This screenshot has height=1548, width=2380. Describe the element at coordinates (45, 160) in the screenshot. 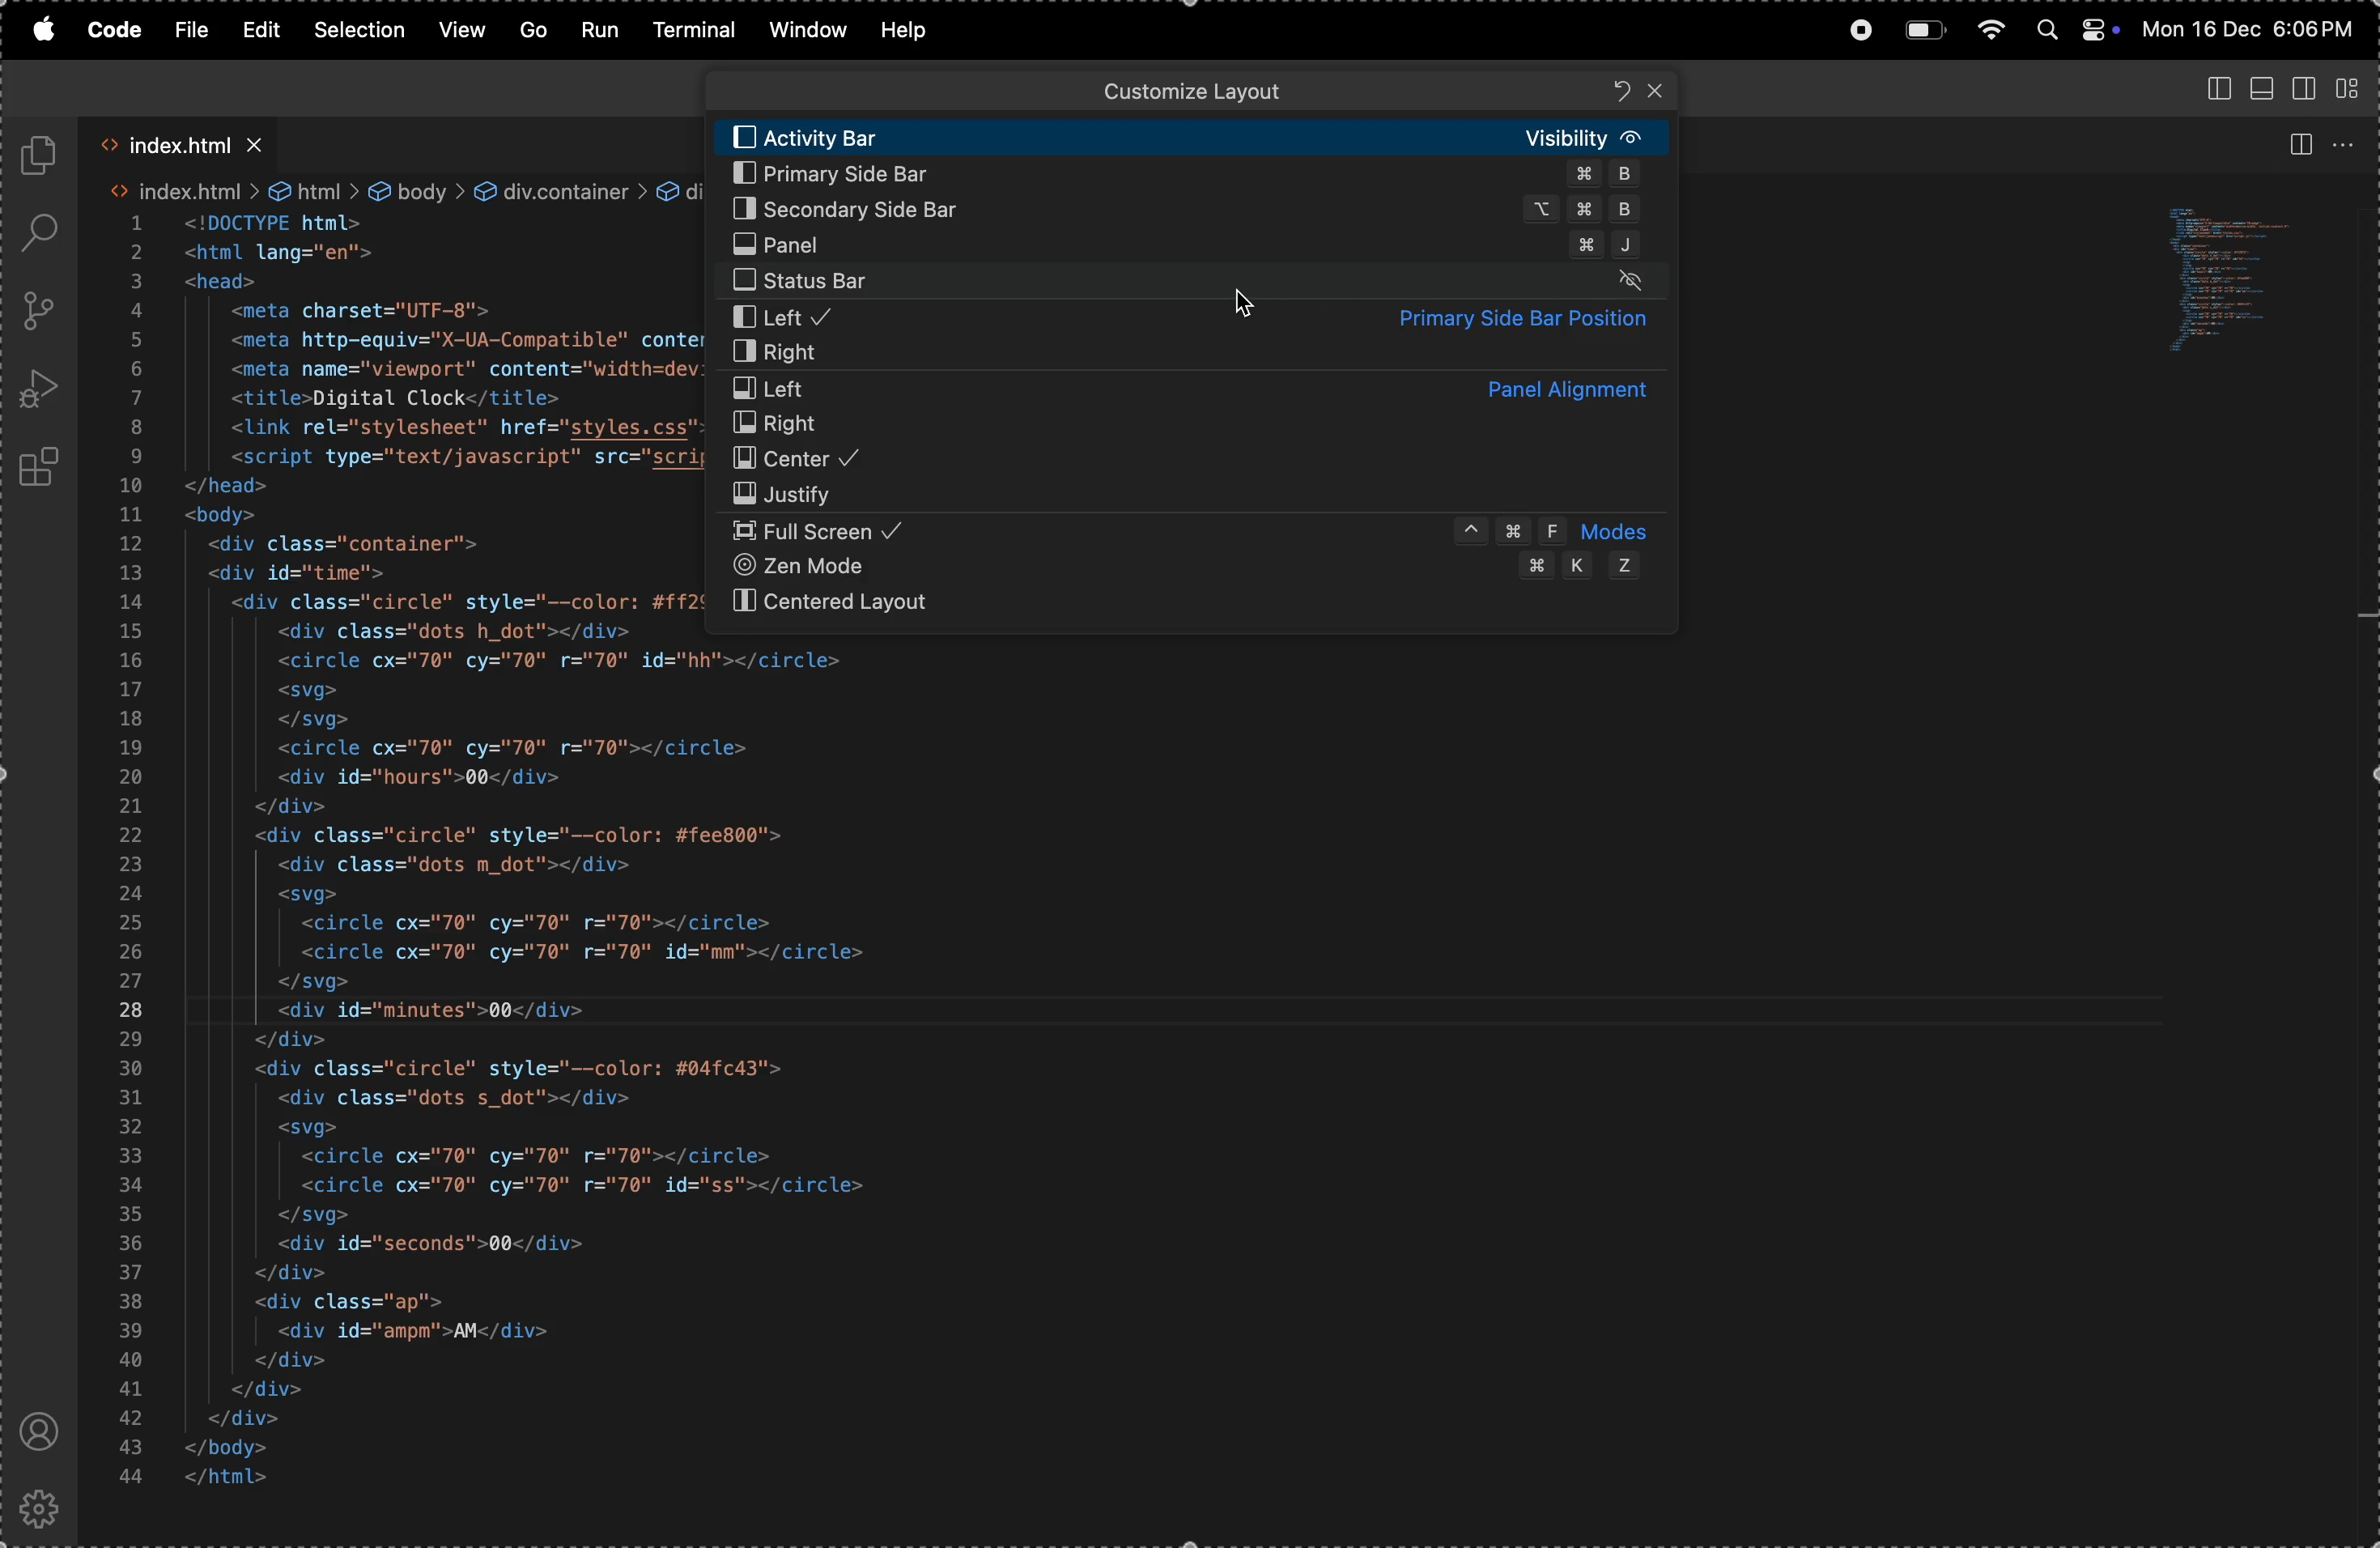

I see `explore` at that location.